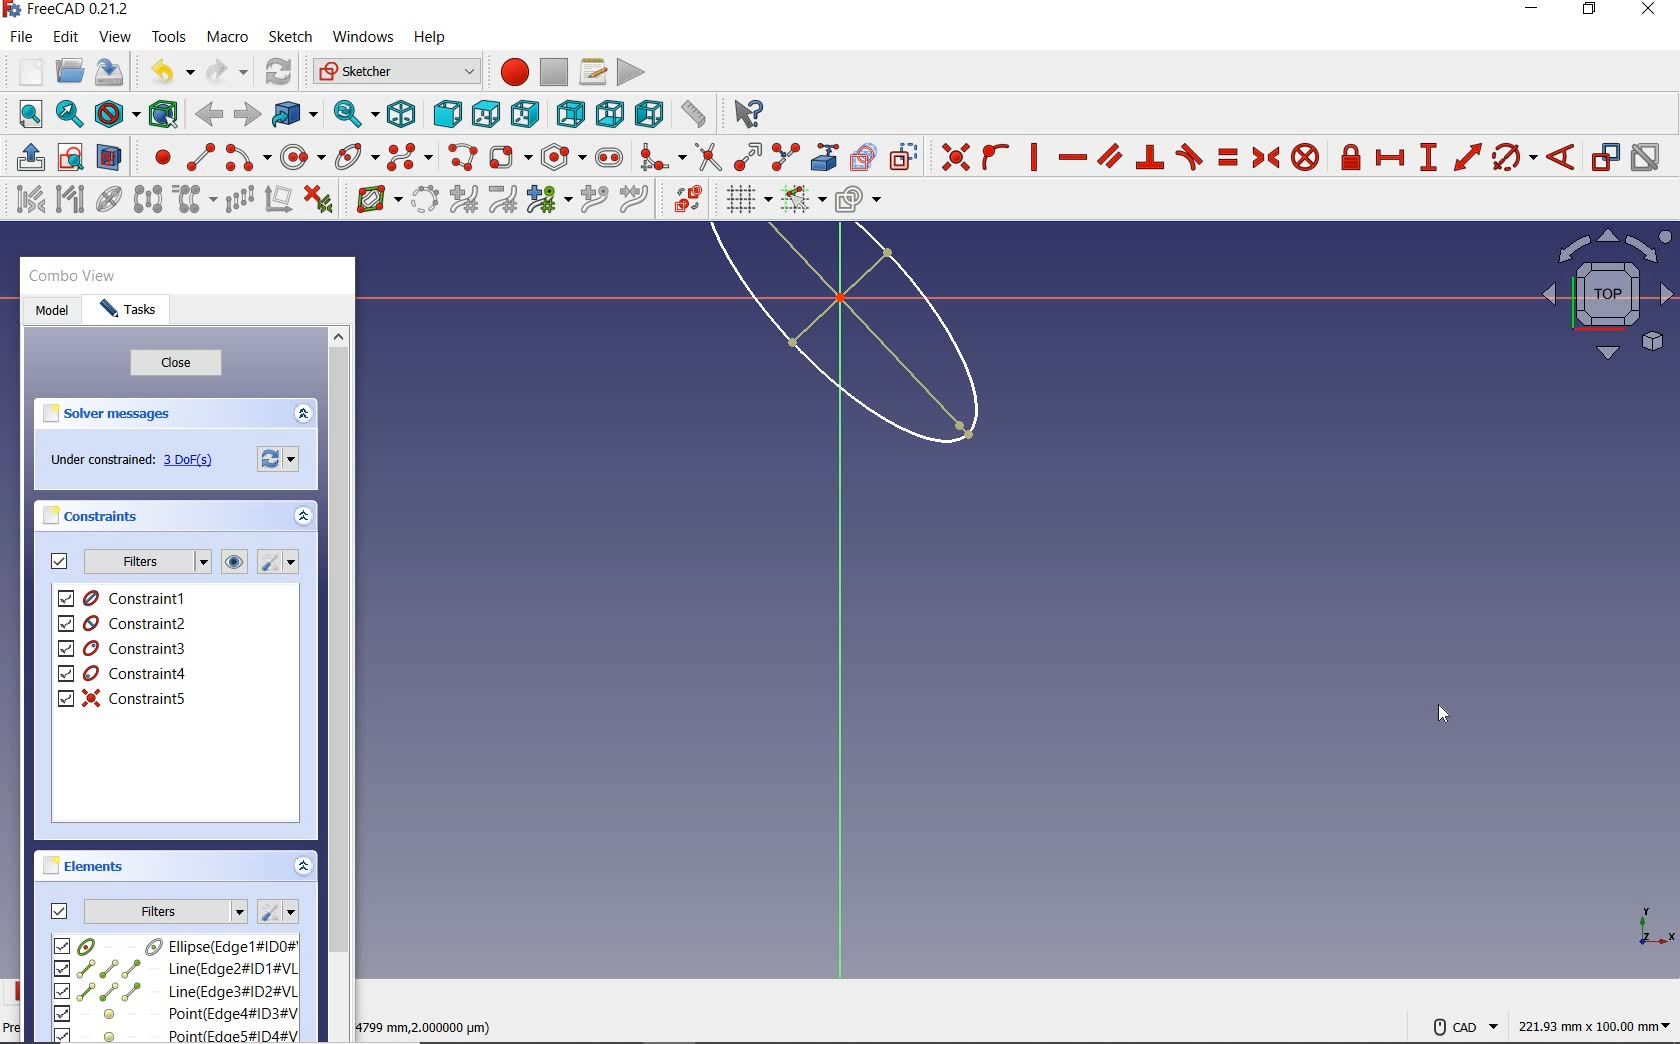  I want to click on edit, so click(65, 38).